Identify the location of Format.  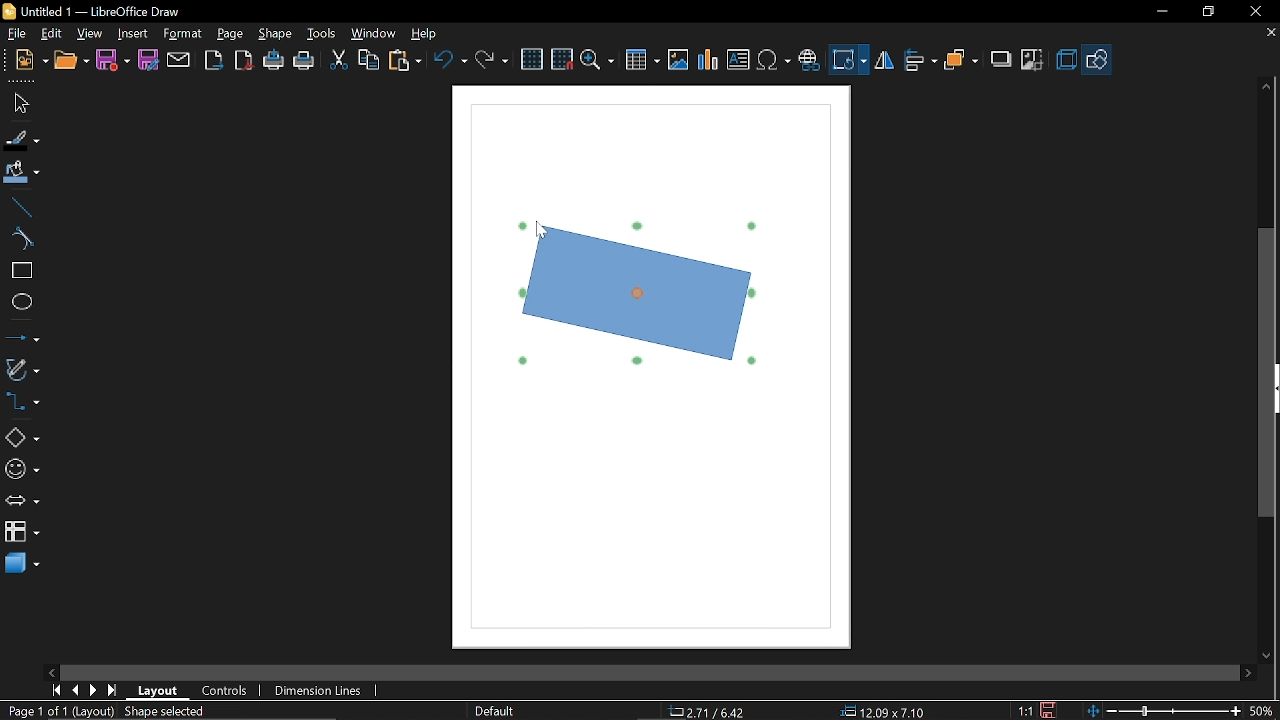
(183, 34).